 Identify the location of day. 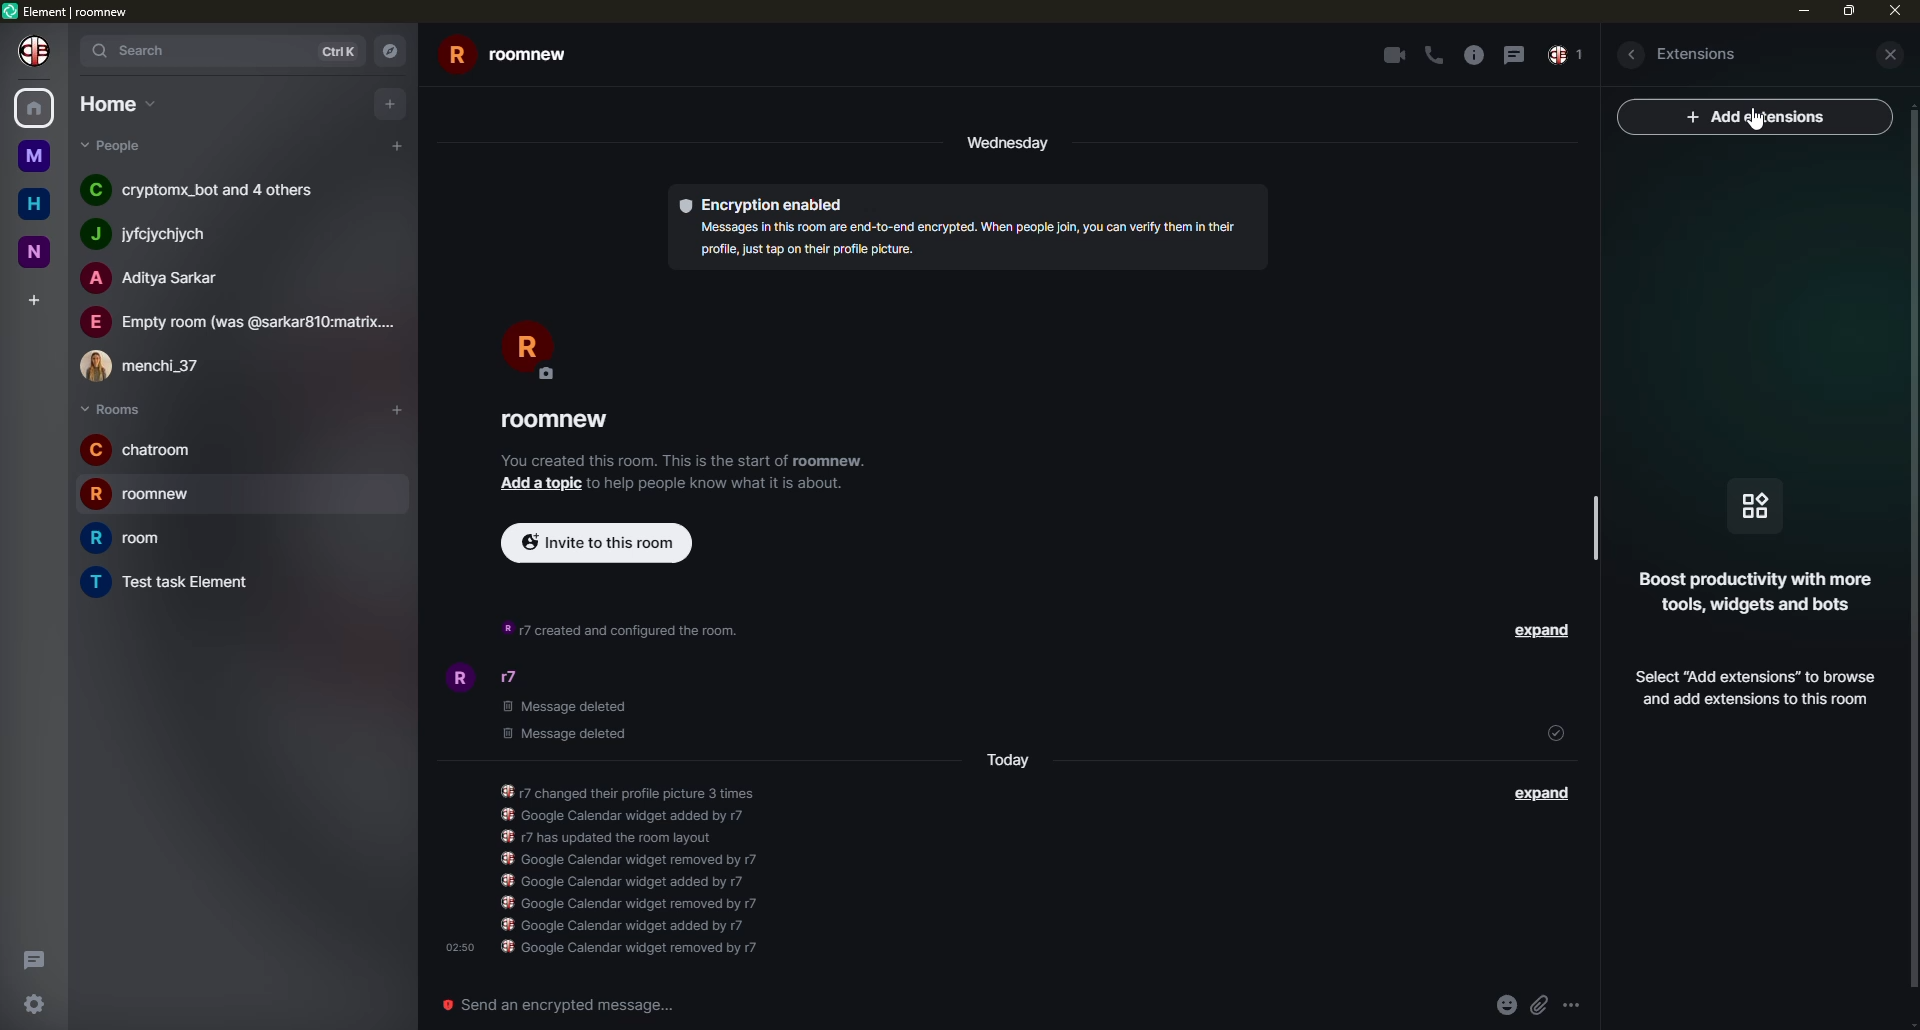
(1000, 141).